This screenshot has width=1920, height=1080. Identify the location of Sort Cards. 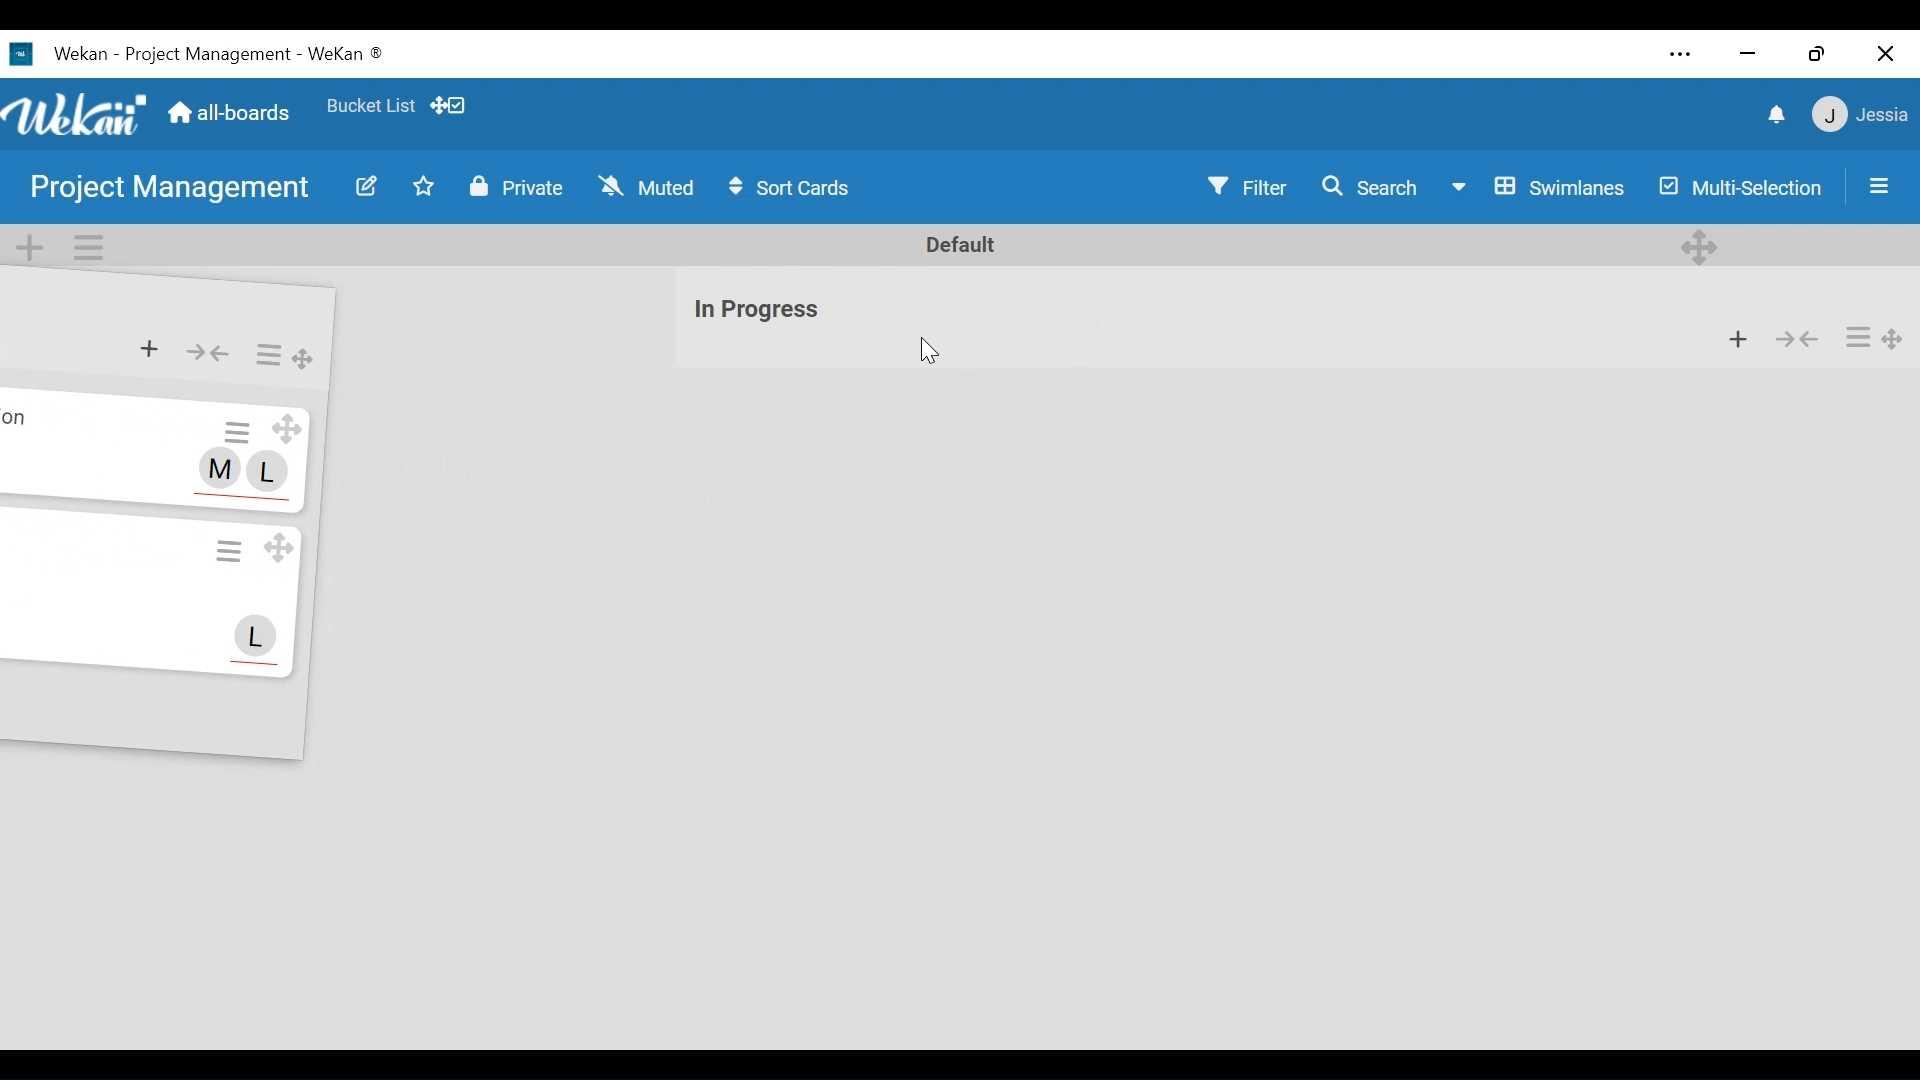
(789, 188).